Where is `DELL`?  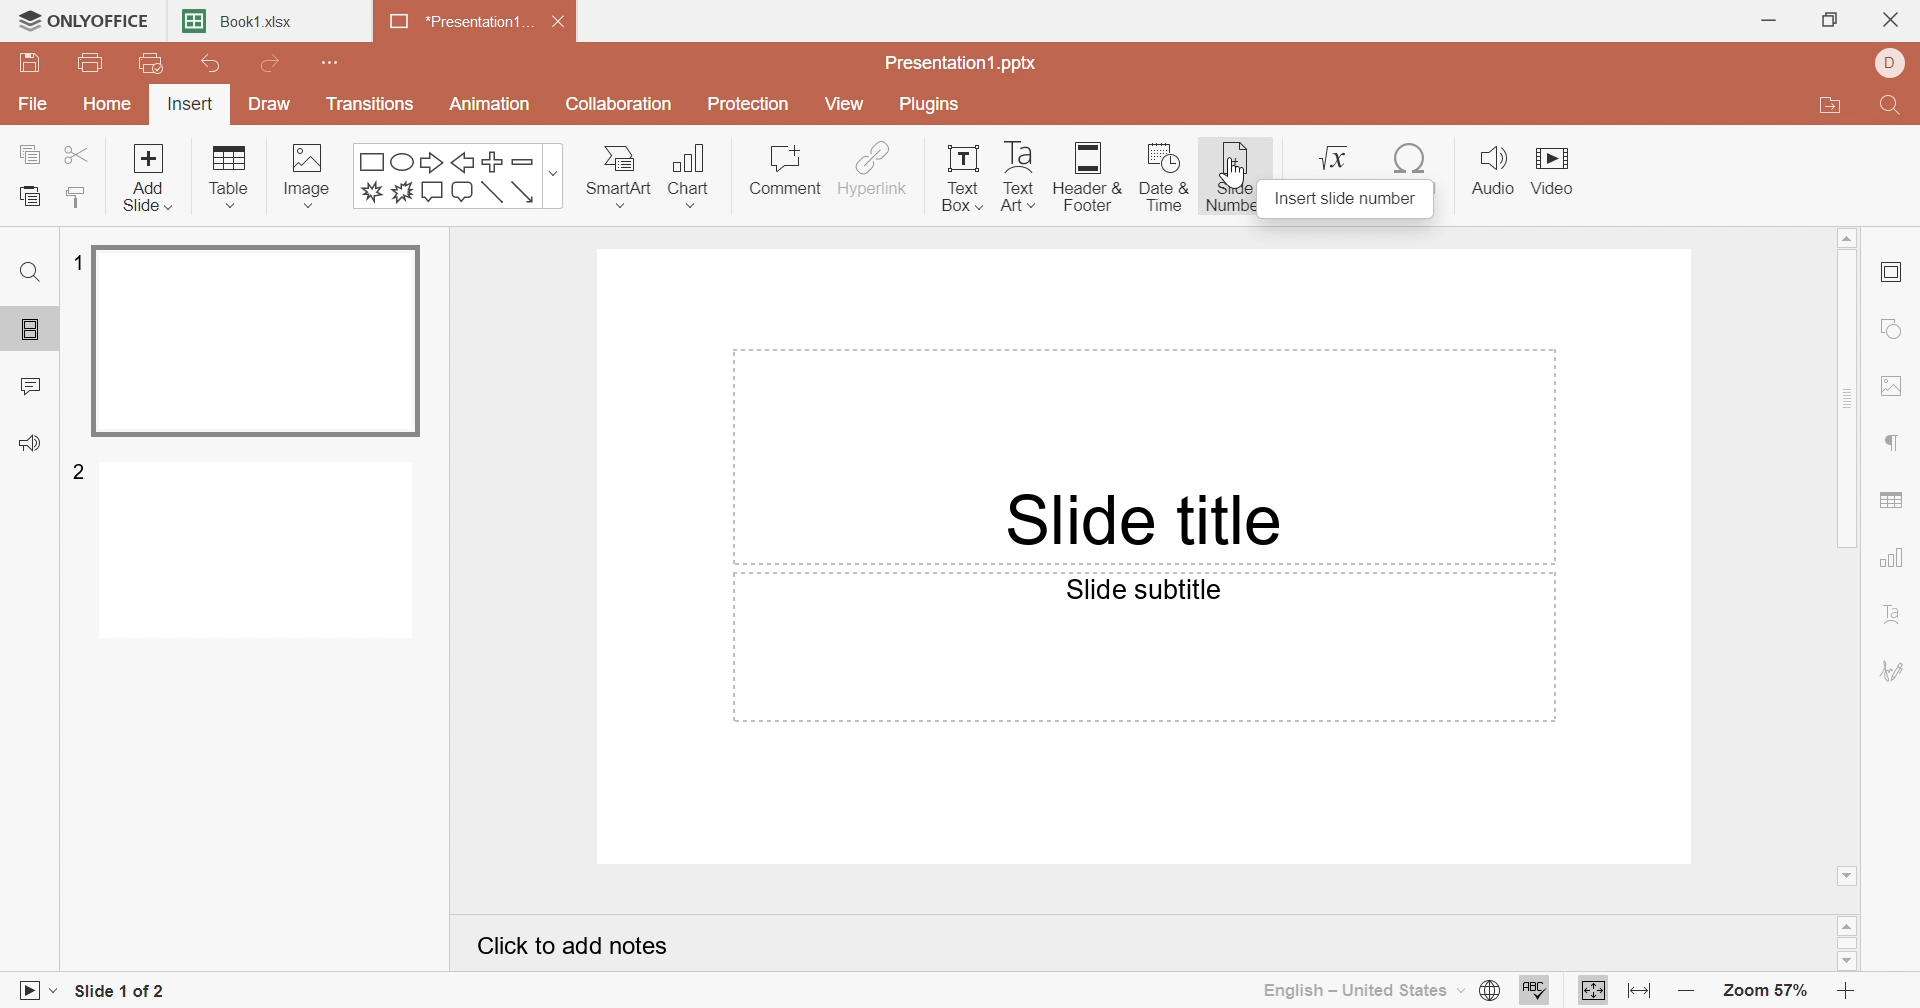 DELL is located at coordinates (1894, 64).